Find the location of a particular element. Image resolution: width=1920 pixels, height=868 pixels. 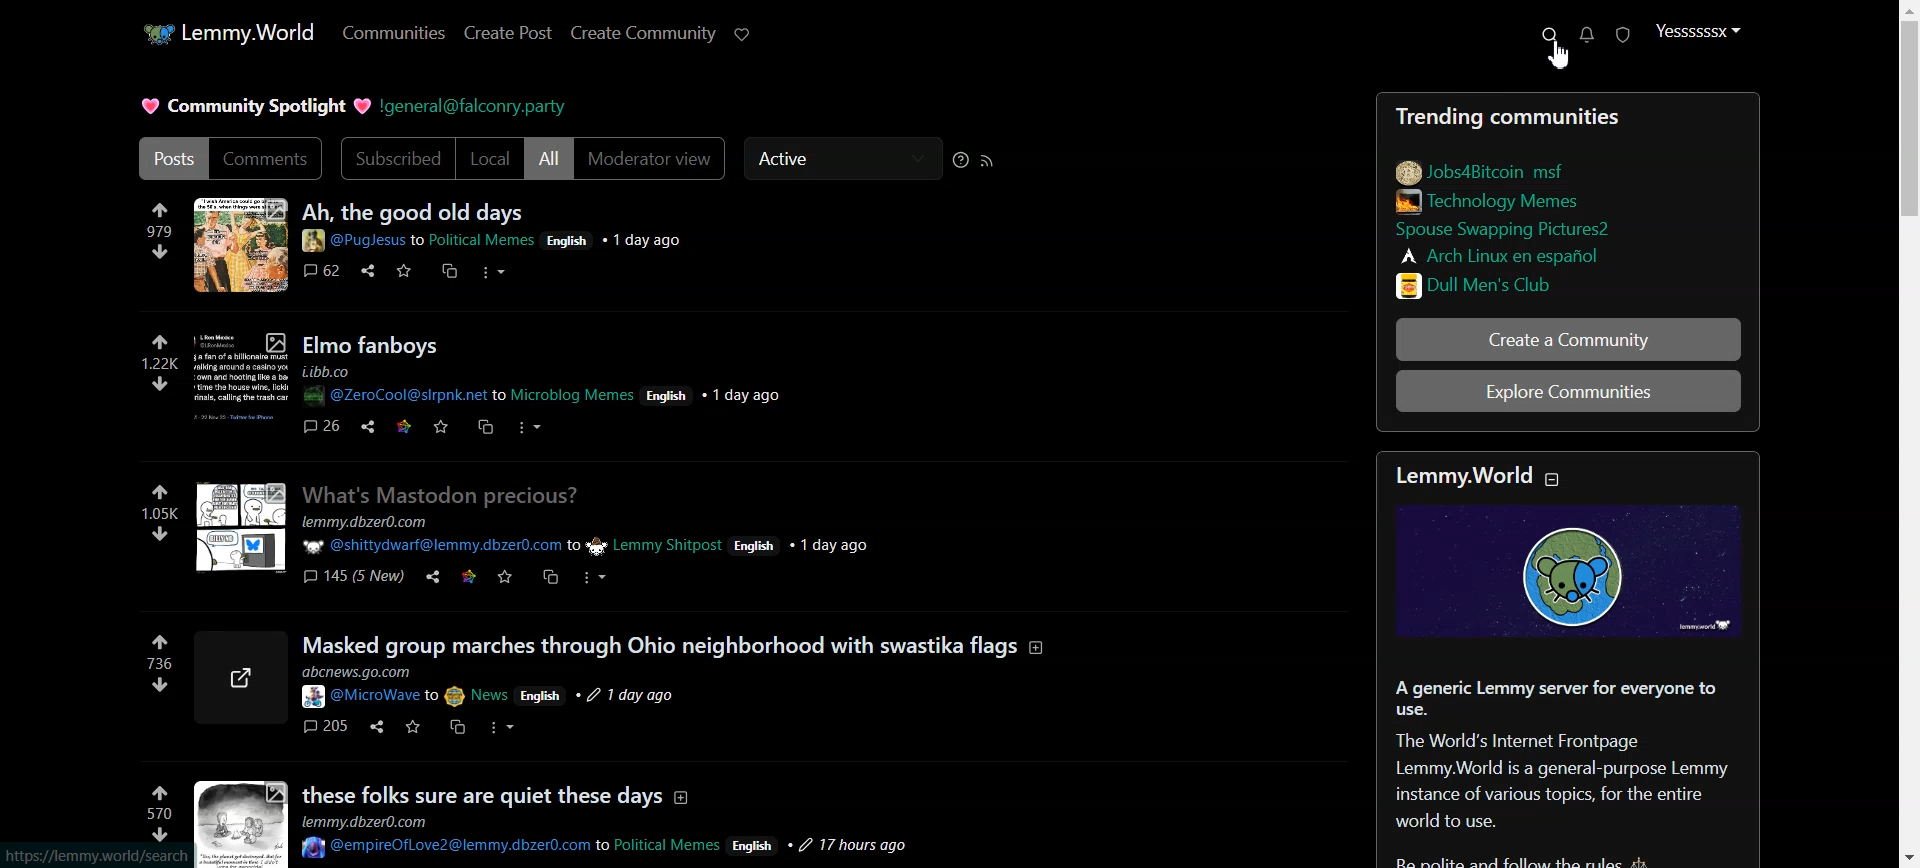

upvote is located at coordinates (156, 210).